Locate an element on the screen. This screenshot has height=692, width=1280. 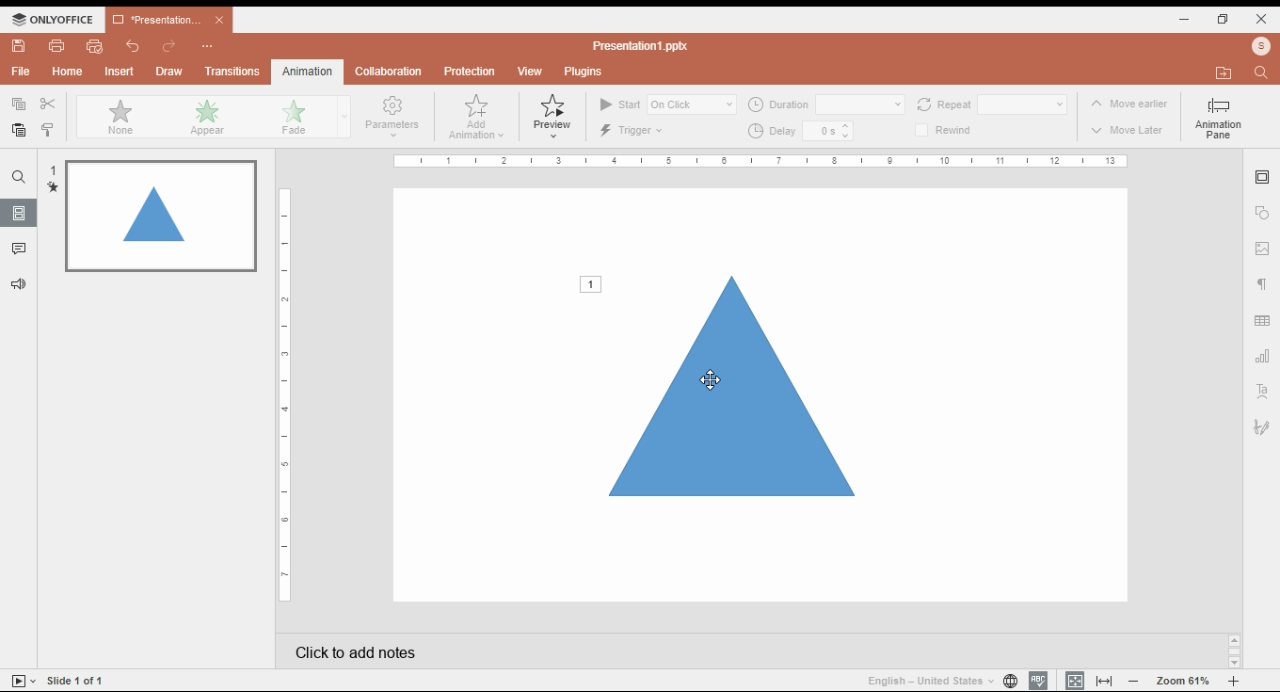
collaboration is located at coordinates (391, 71).